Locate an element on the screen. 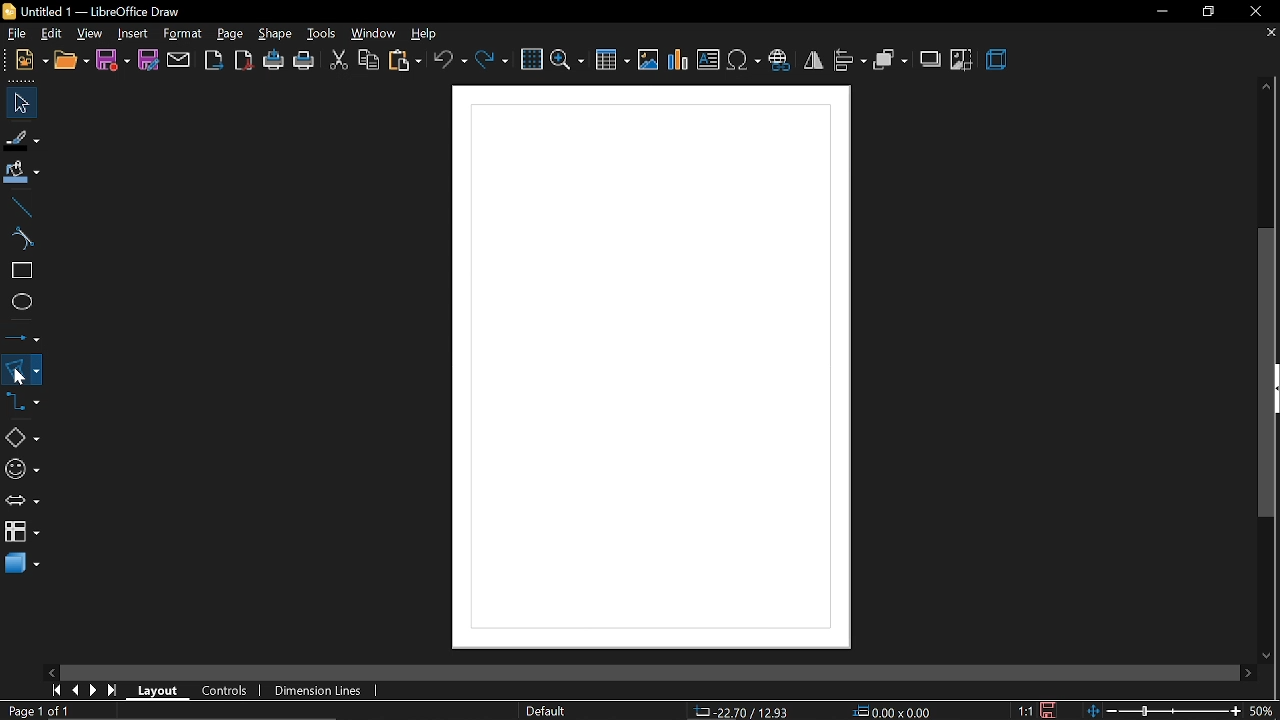 This screenshot has height=720, width=1280. position 00X00 is located at coordinates (892, 708).